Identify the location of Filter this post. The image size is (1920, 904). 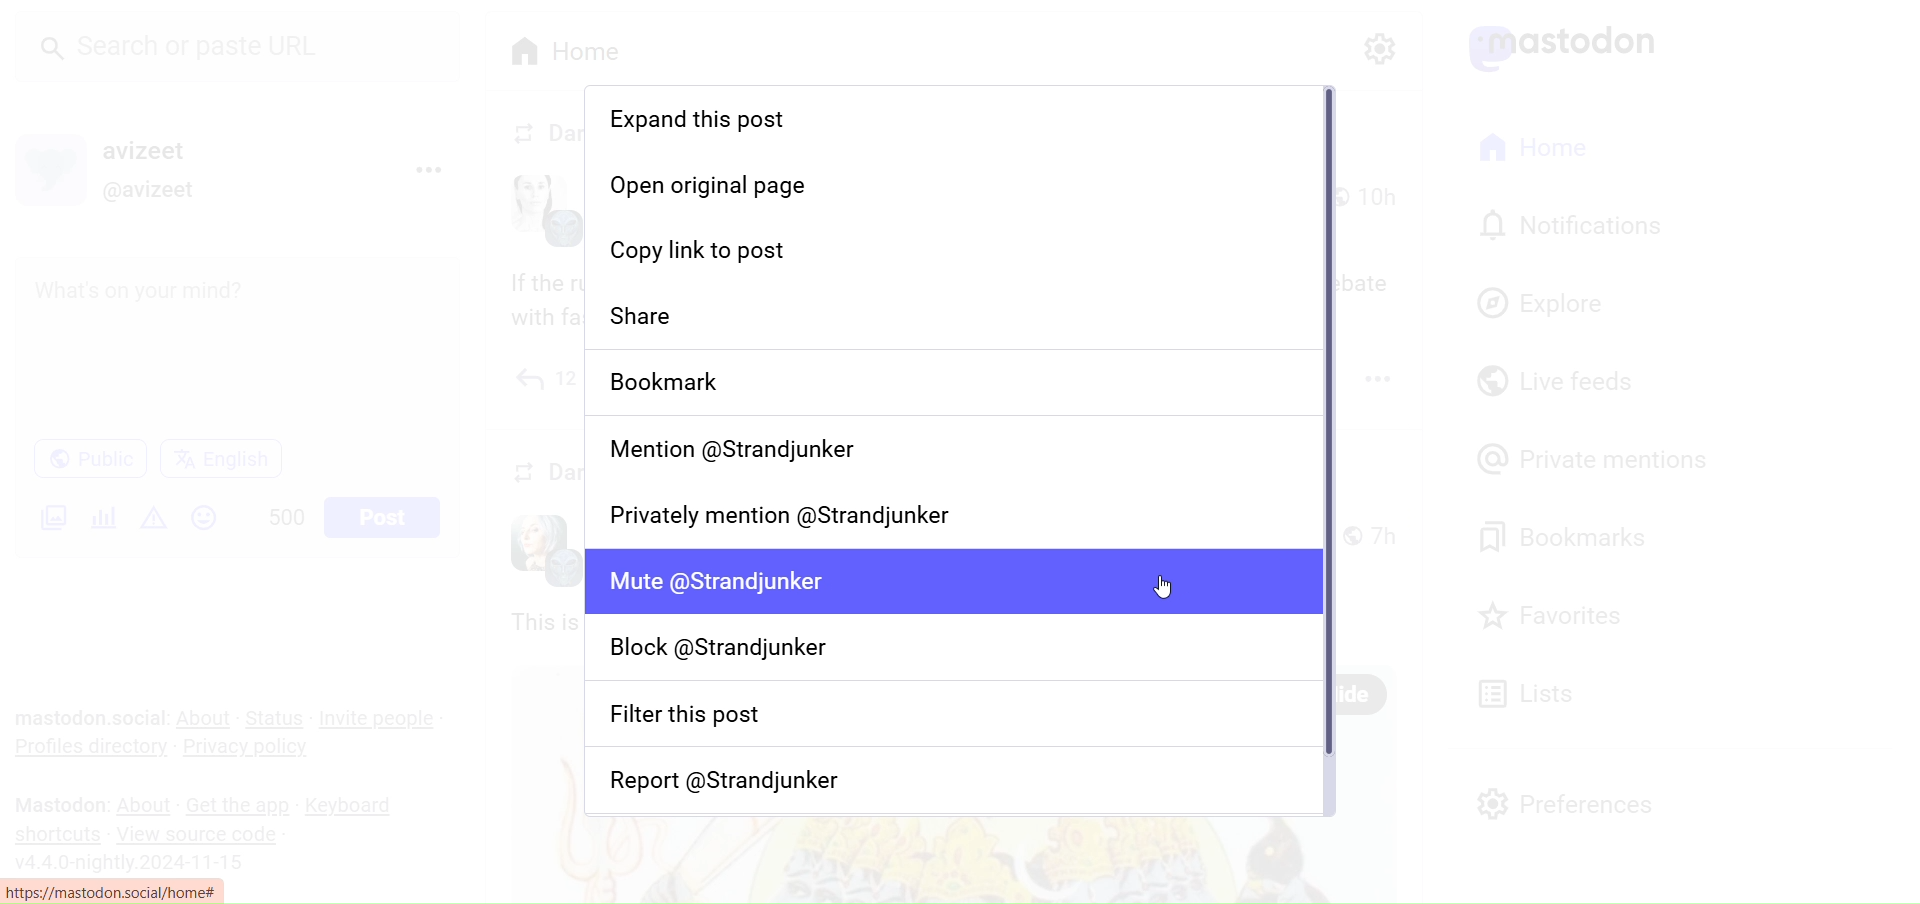
(946, 719).